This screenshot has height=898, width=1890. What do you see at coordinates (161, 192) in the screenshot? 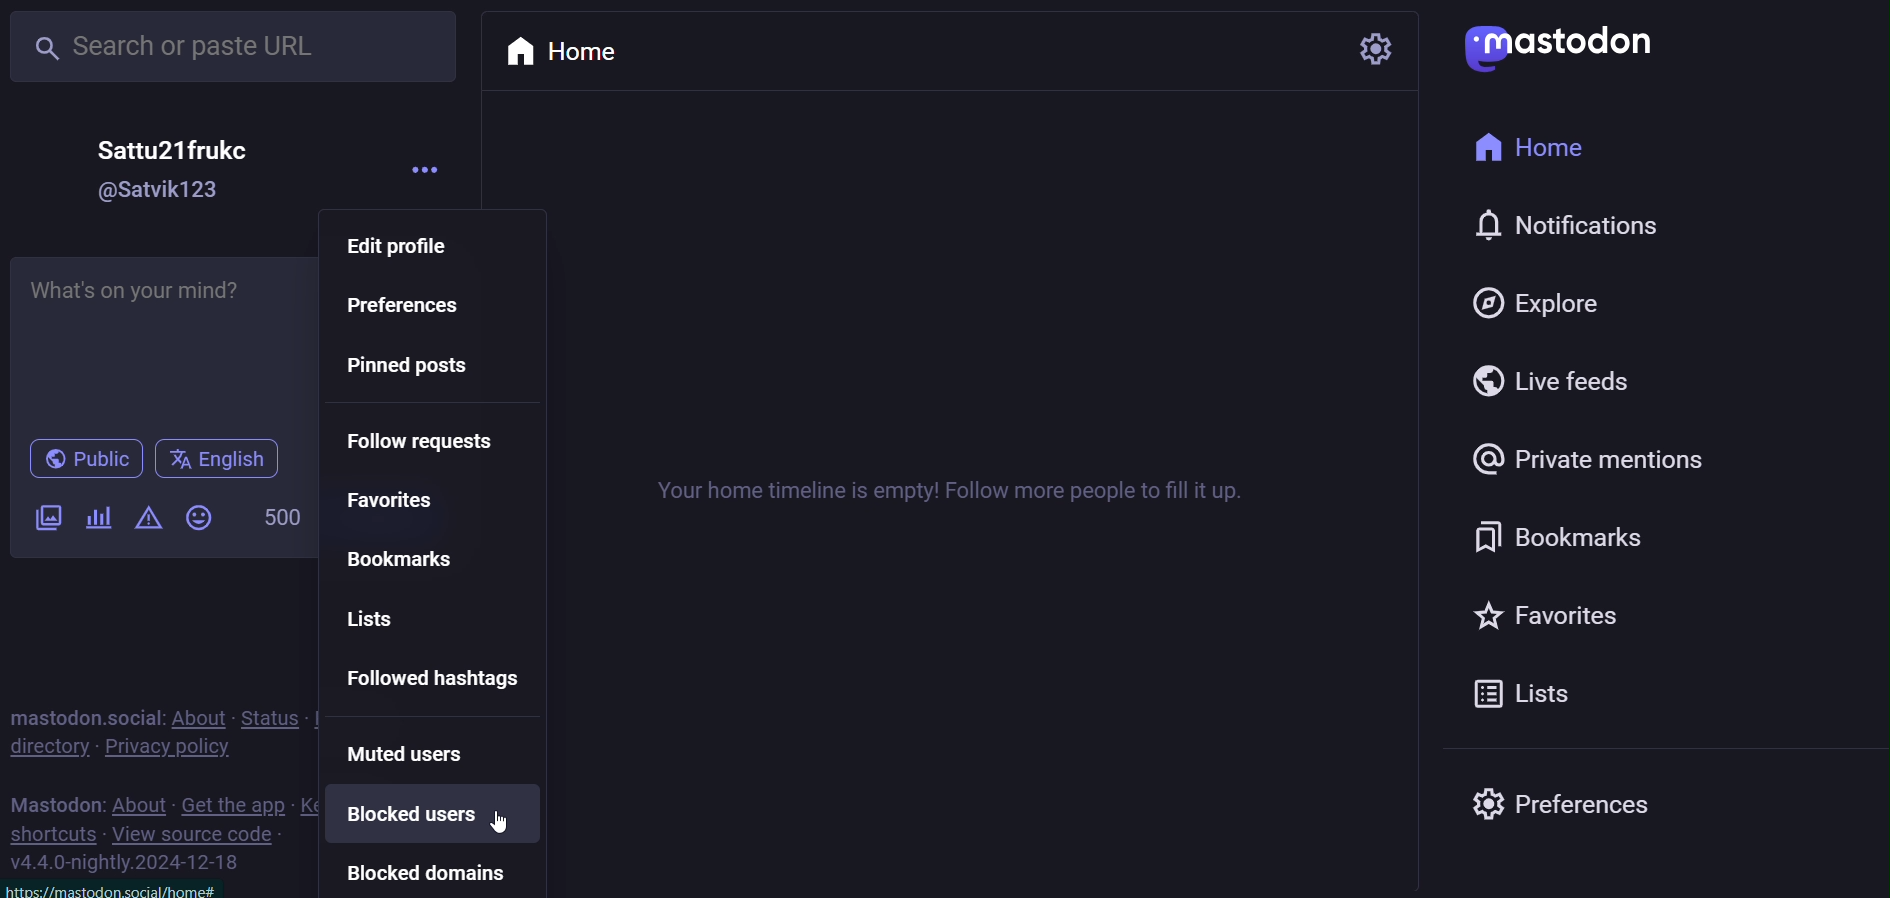
I see `@Satvik123` at bounding box center [161, 192].